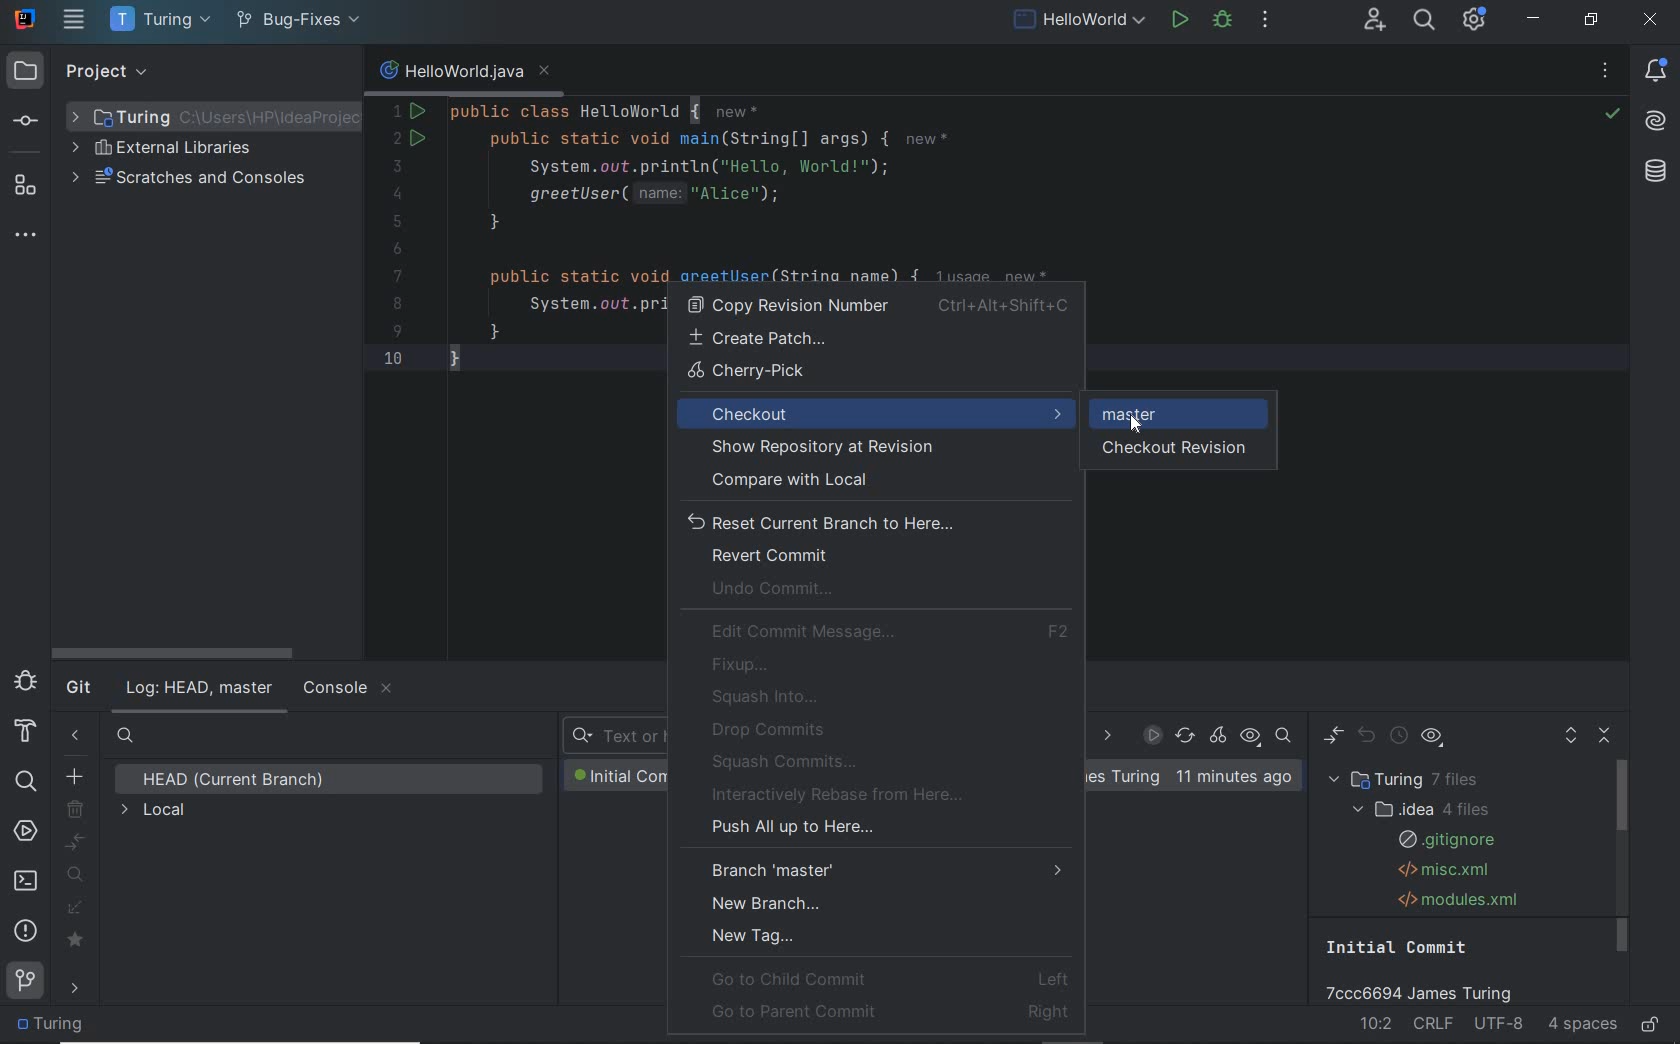 The image size is (1680, 1044). Describe the element at coordinates (1444, 840) in the screenshot. I see `.gitignore` at that location.